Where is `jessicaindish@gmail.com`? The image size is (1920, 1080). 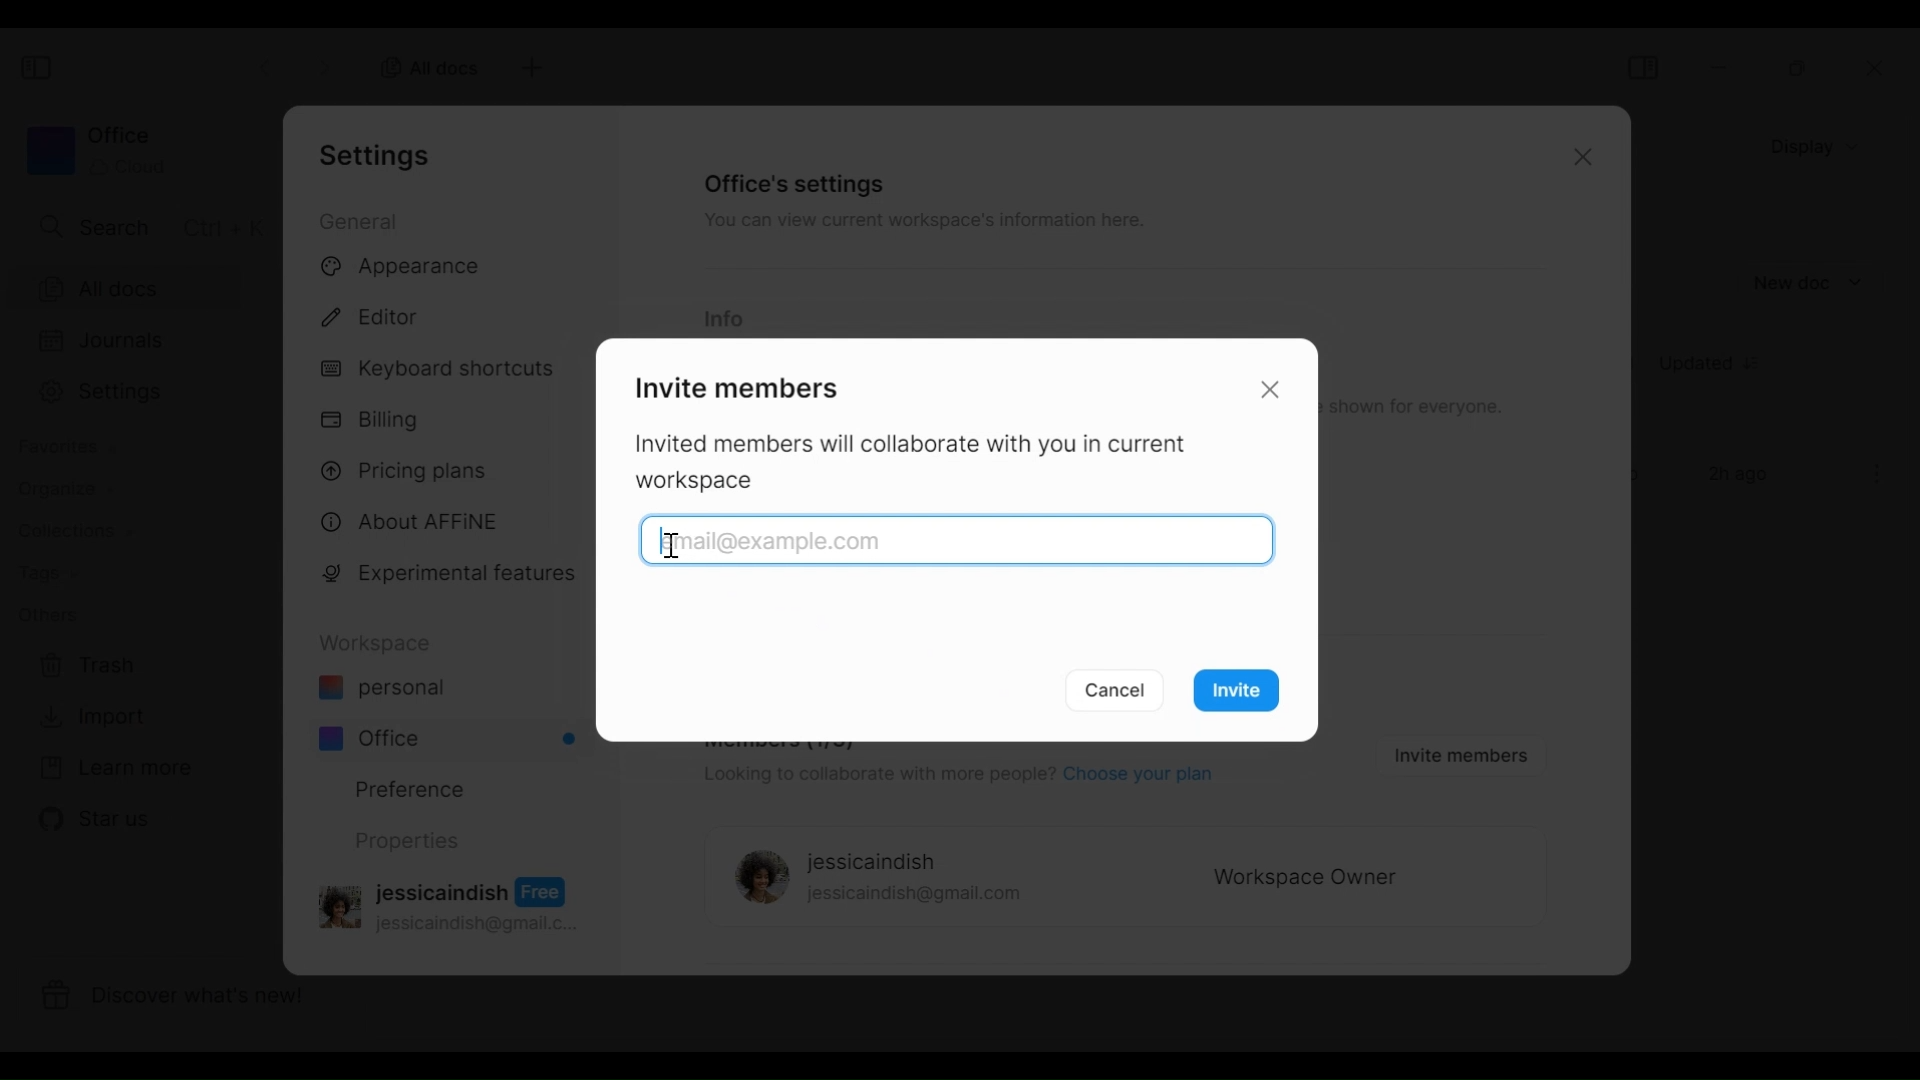 jessicaindish@gmail.com is located at coordinates (915, 896).